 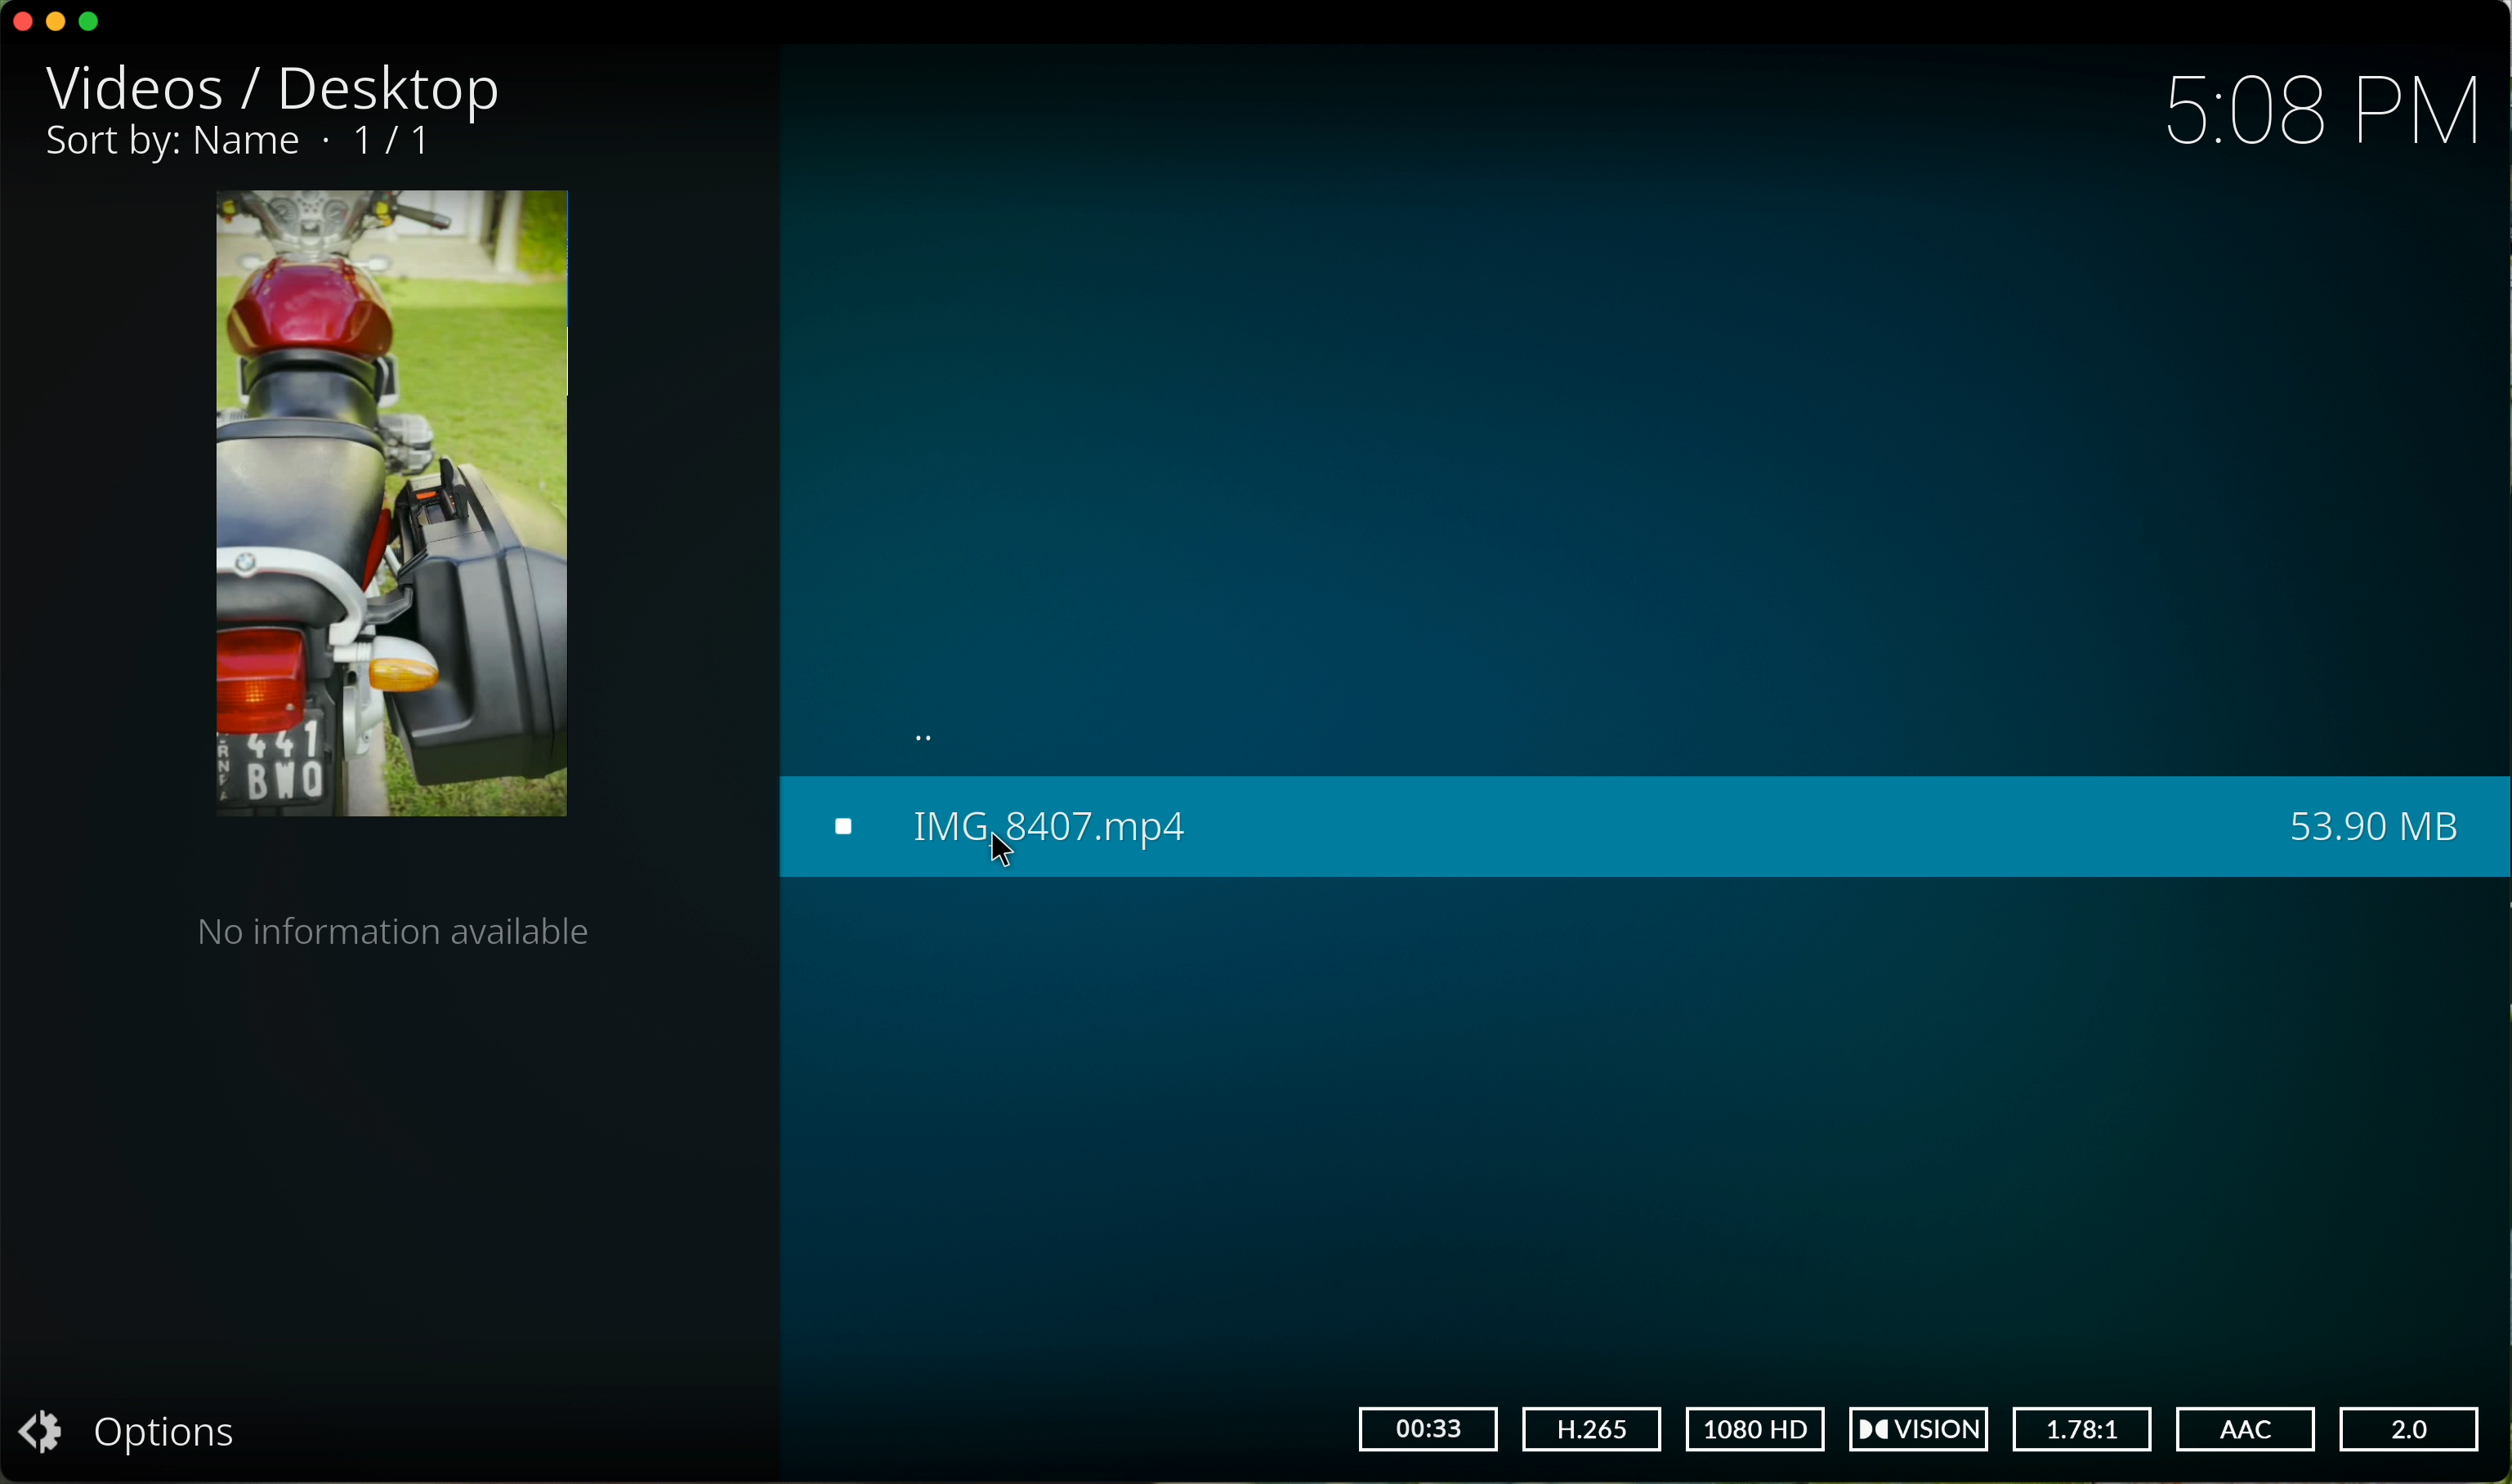 What do you see at coordinates (1755, 1430) in the screenshot?
I see `1080 HD` at bounding box center [1755, 1430].